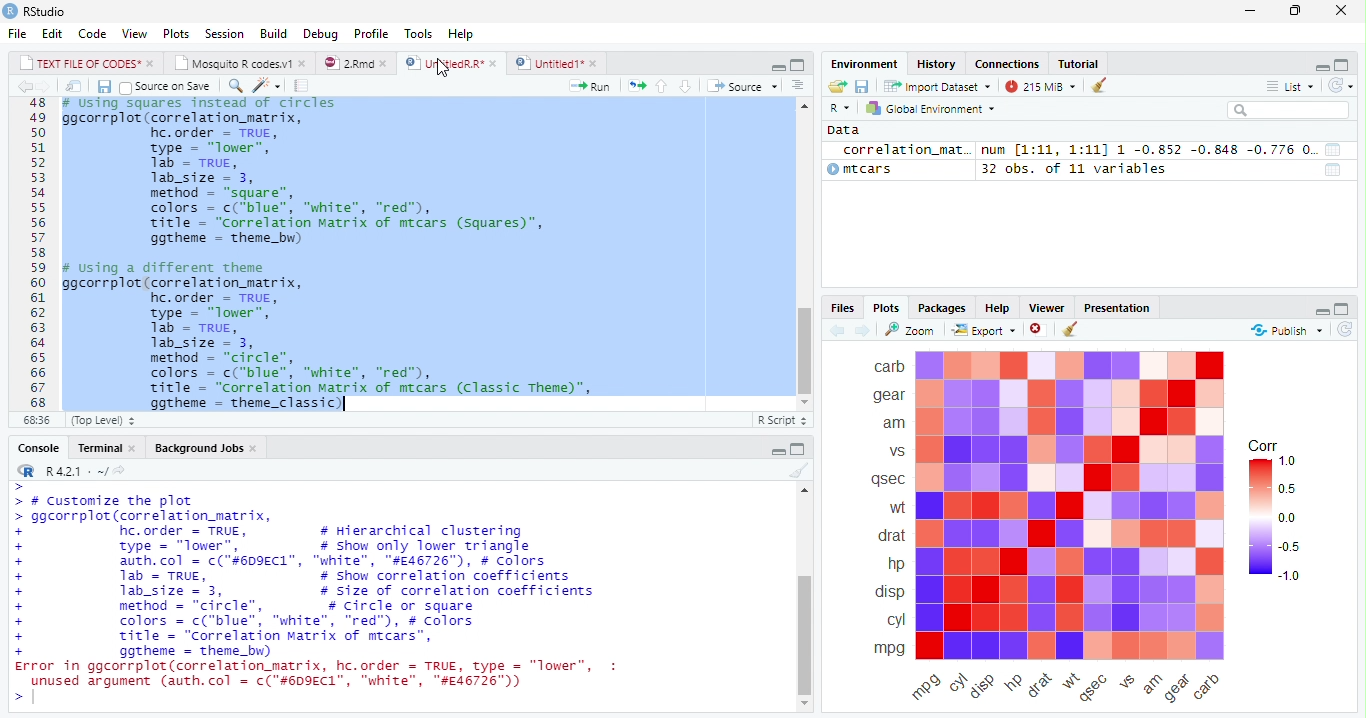 This screenshot has height=718, width=1366. Describe the element at coordinates (1276, 522) in the screenshot. I see `1.0 0.5 0.0 -0.5 -1.0` at that location.